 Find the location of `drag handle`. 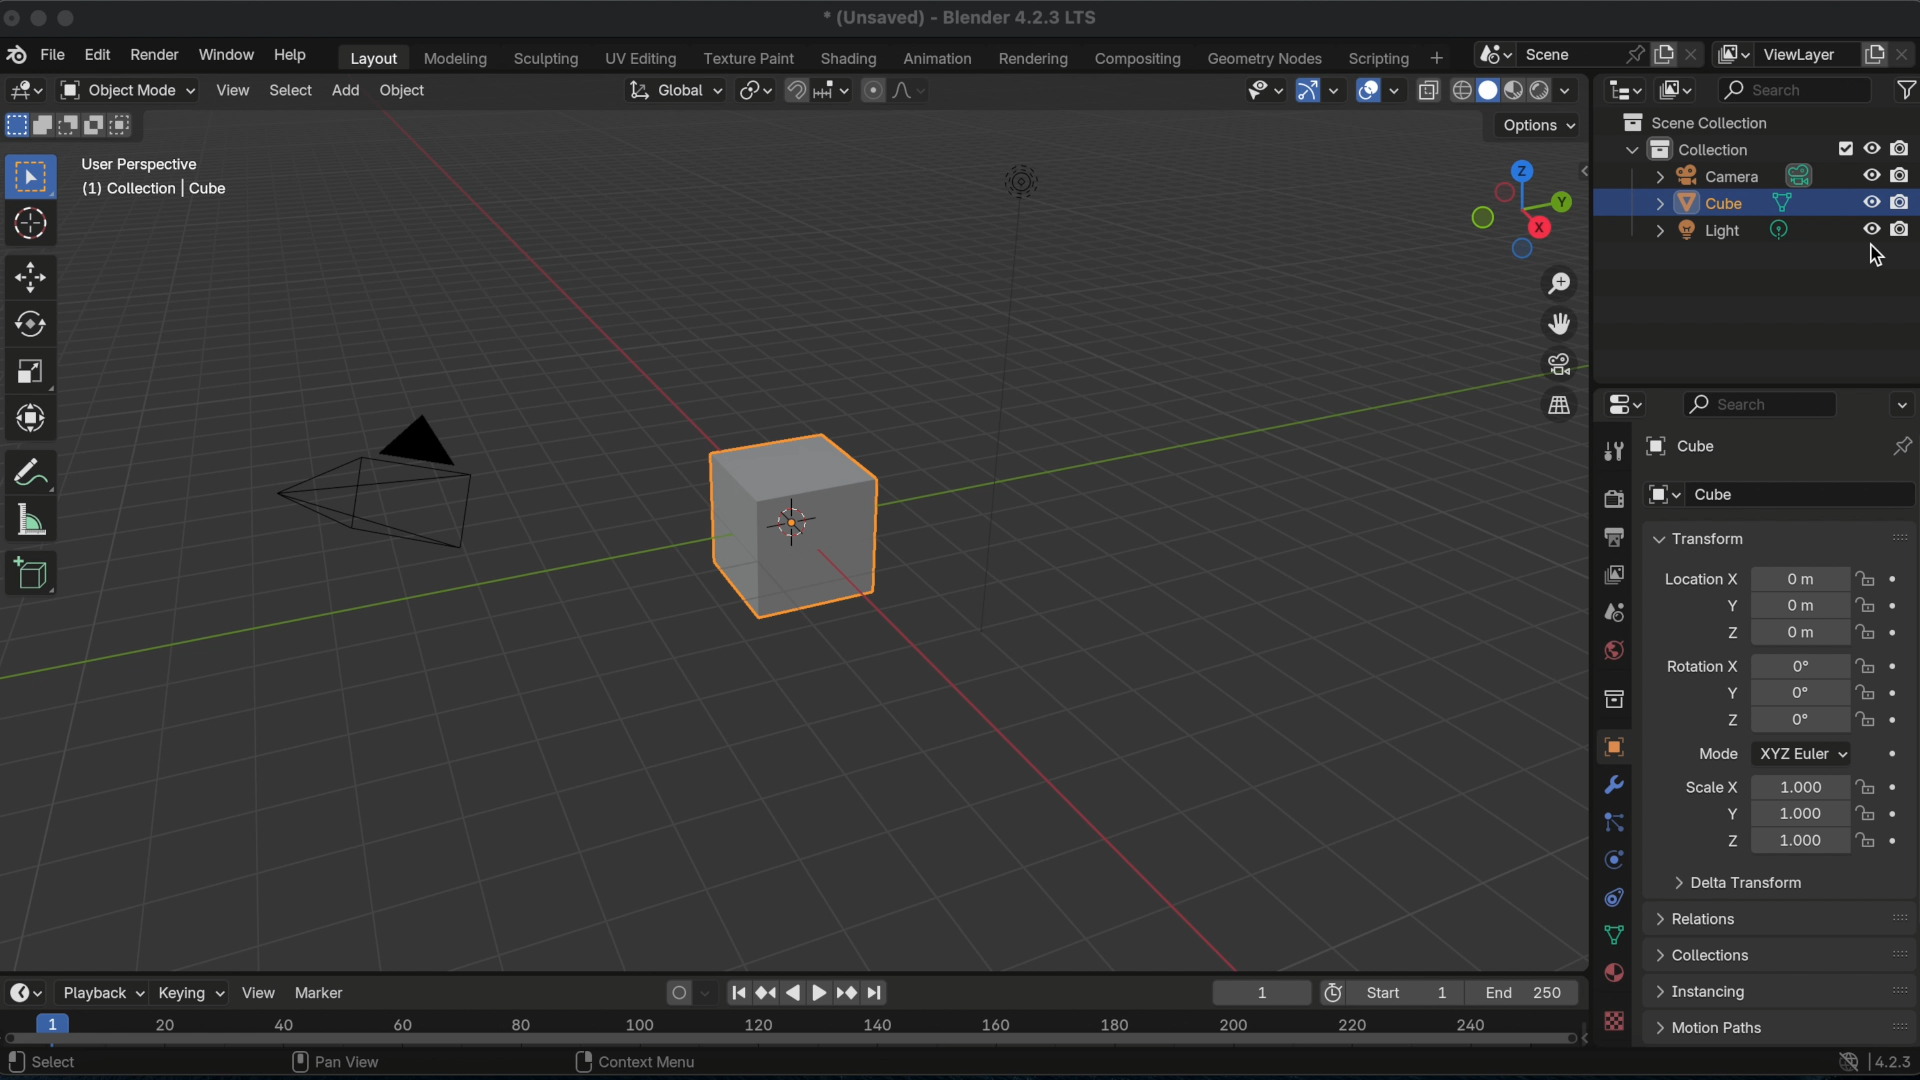

drag handle is located at coordinates (1897, 989).